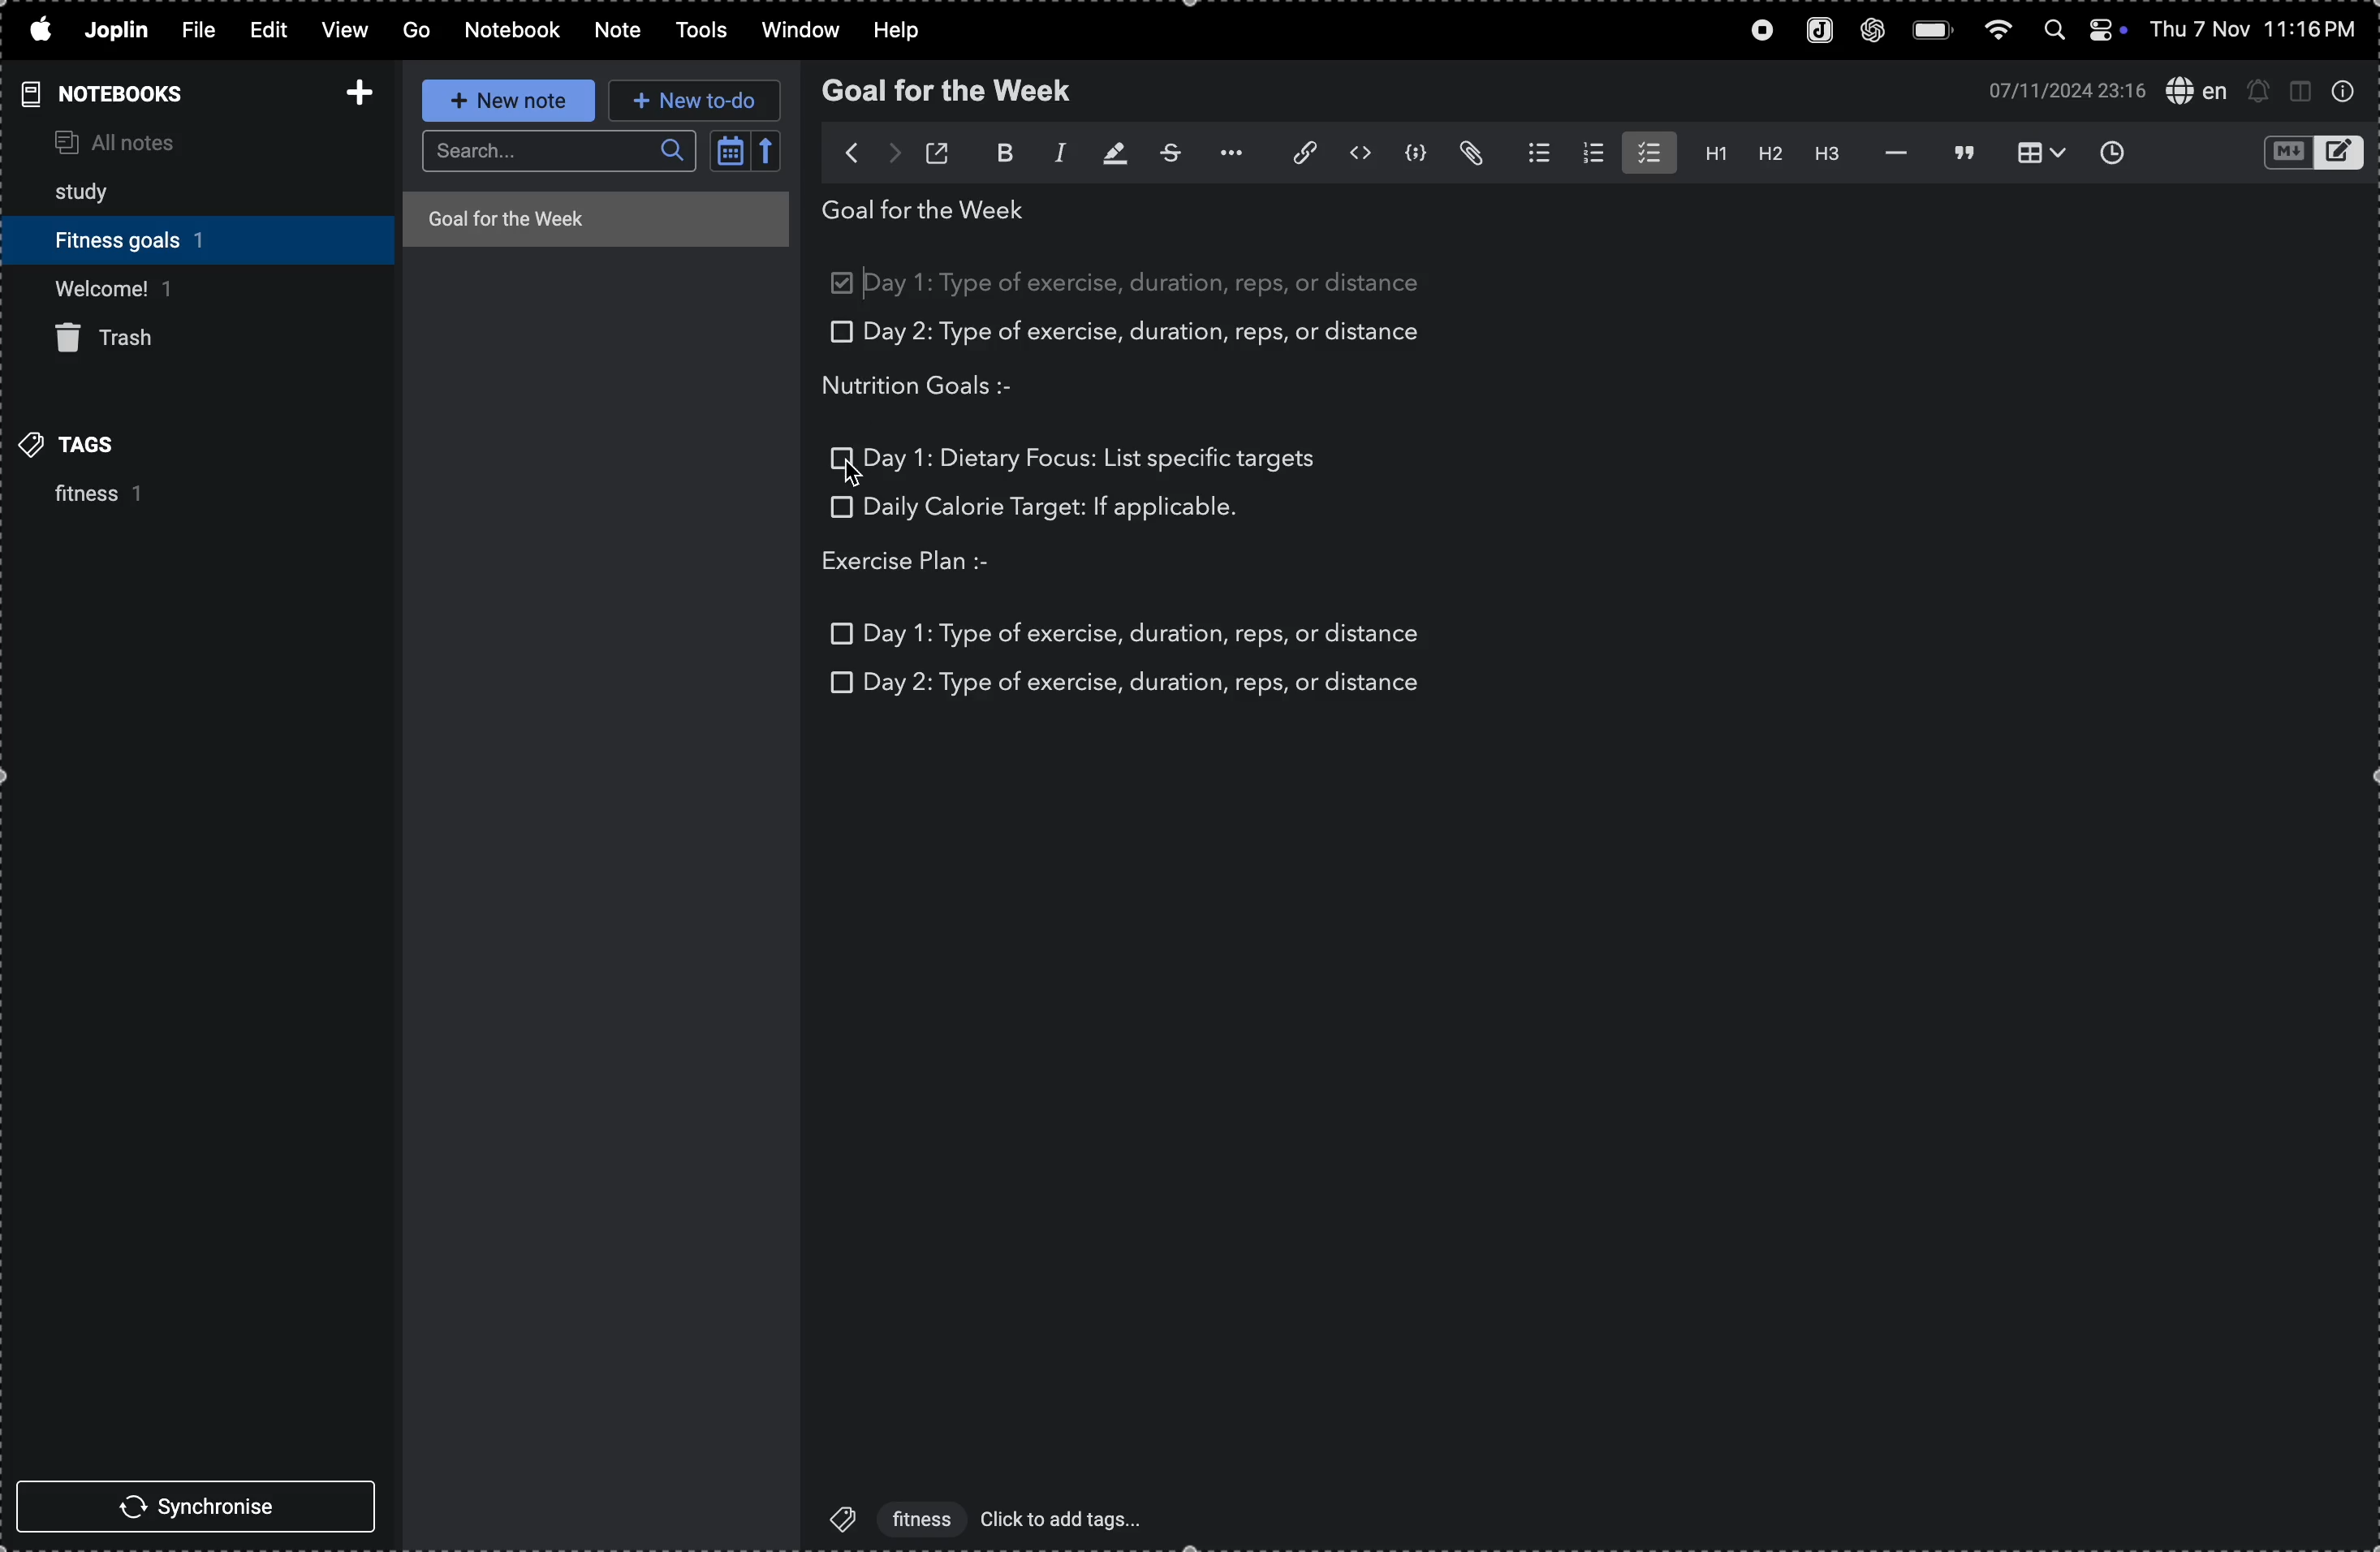 This screenshot has height=1552, width=2380. What do you see at coordinates (1870, 31) in the screenshot?
I see `chatgpt` at bounding box center [1870, 31].